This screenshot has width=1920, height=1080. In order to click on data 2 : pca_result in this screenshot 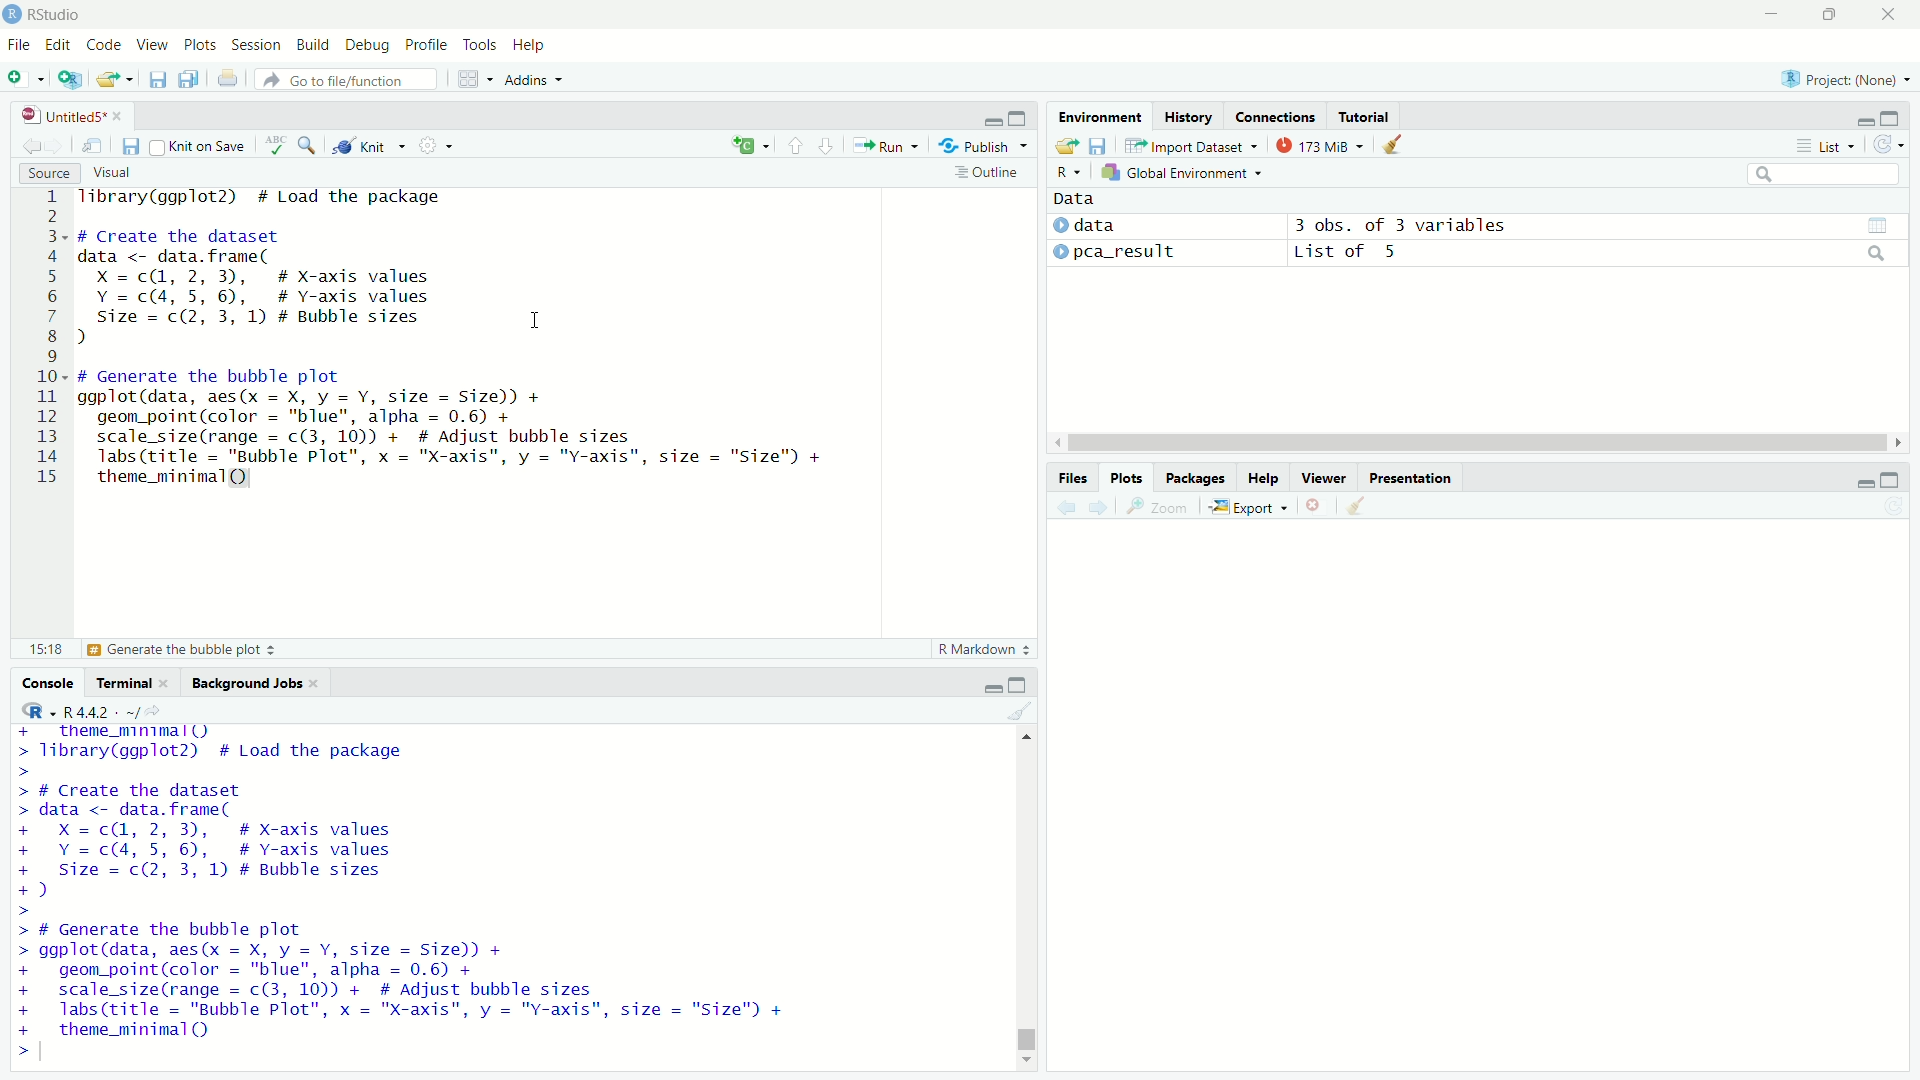, I will do `click(1117, 251)`.